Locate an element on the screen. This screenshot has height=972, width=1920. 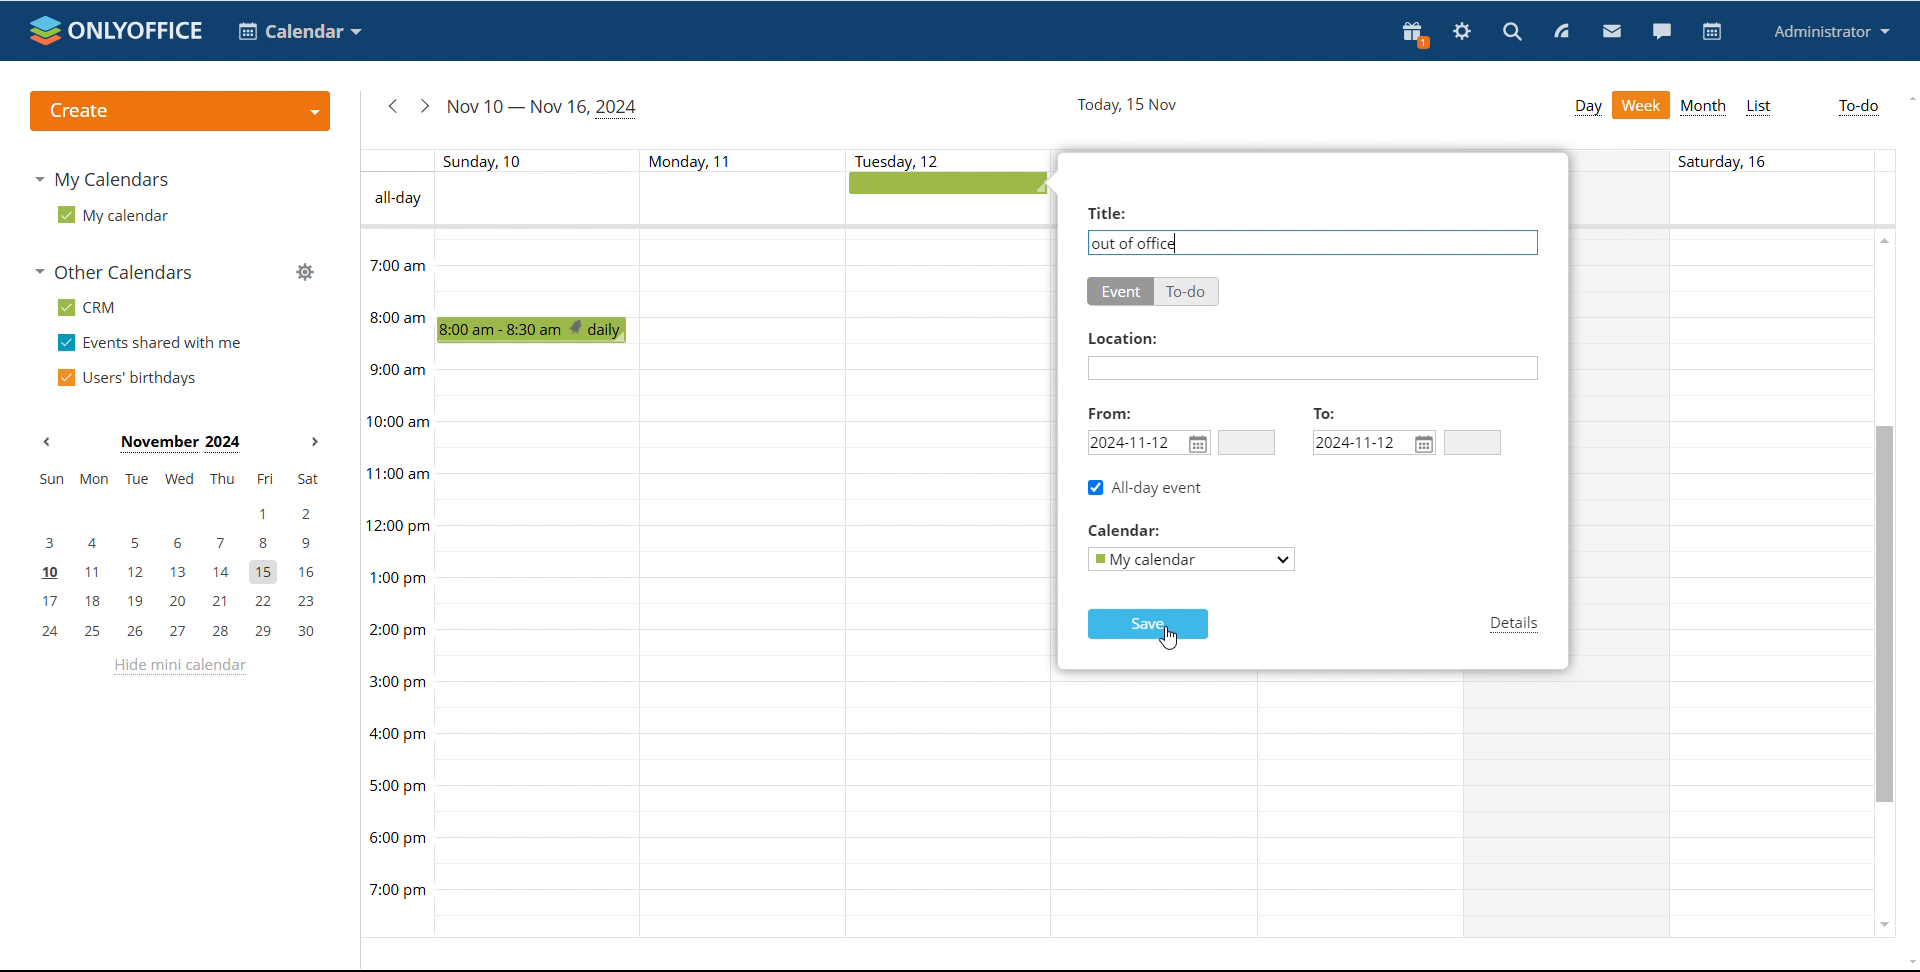
search is located at coordinates (1511, 32).